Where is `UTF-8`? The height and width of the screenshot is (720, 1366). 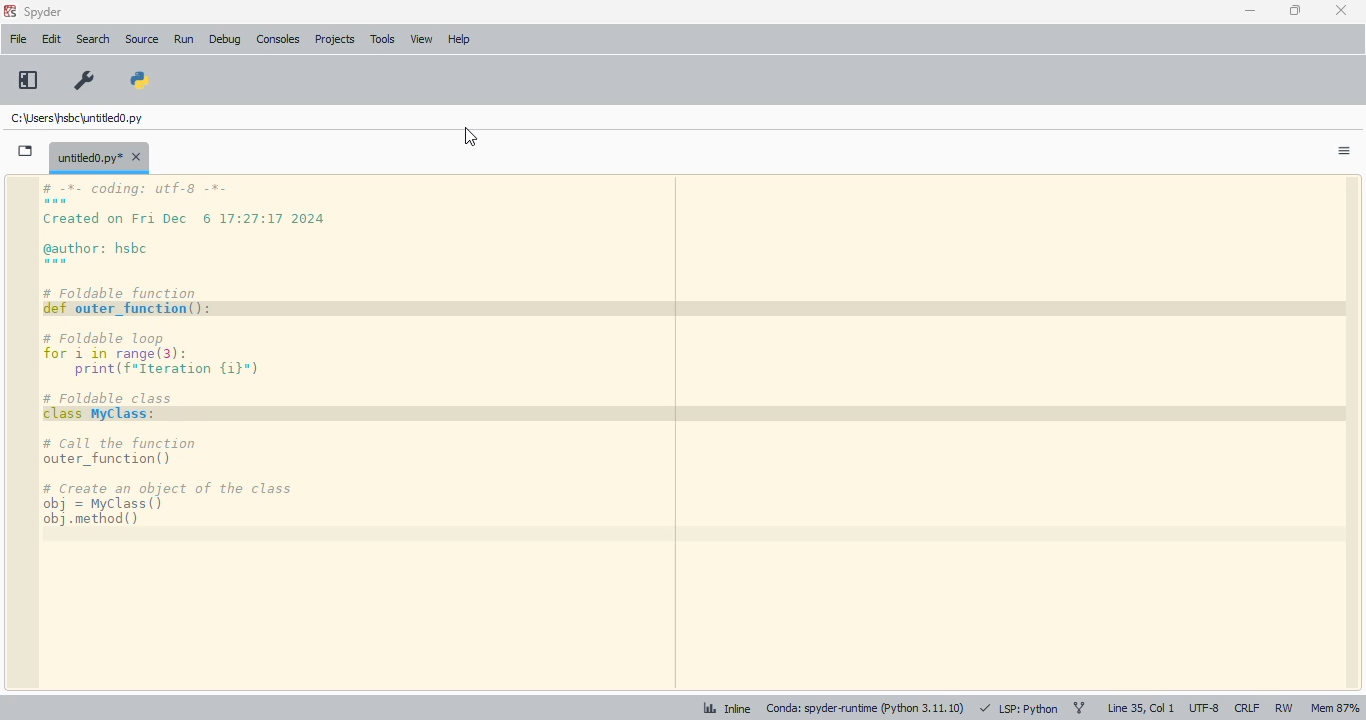
UTF-8 is located at coordinates (1204, 708).